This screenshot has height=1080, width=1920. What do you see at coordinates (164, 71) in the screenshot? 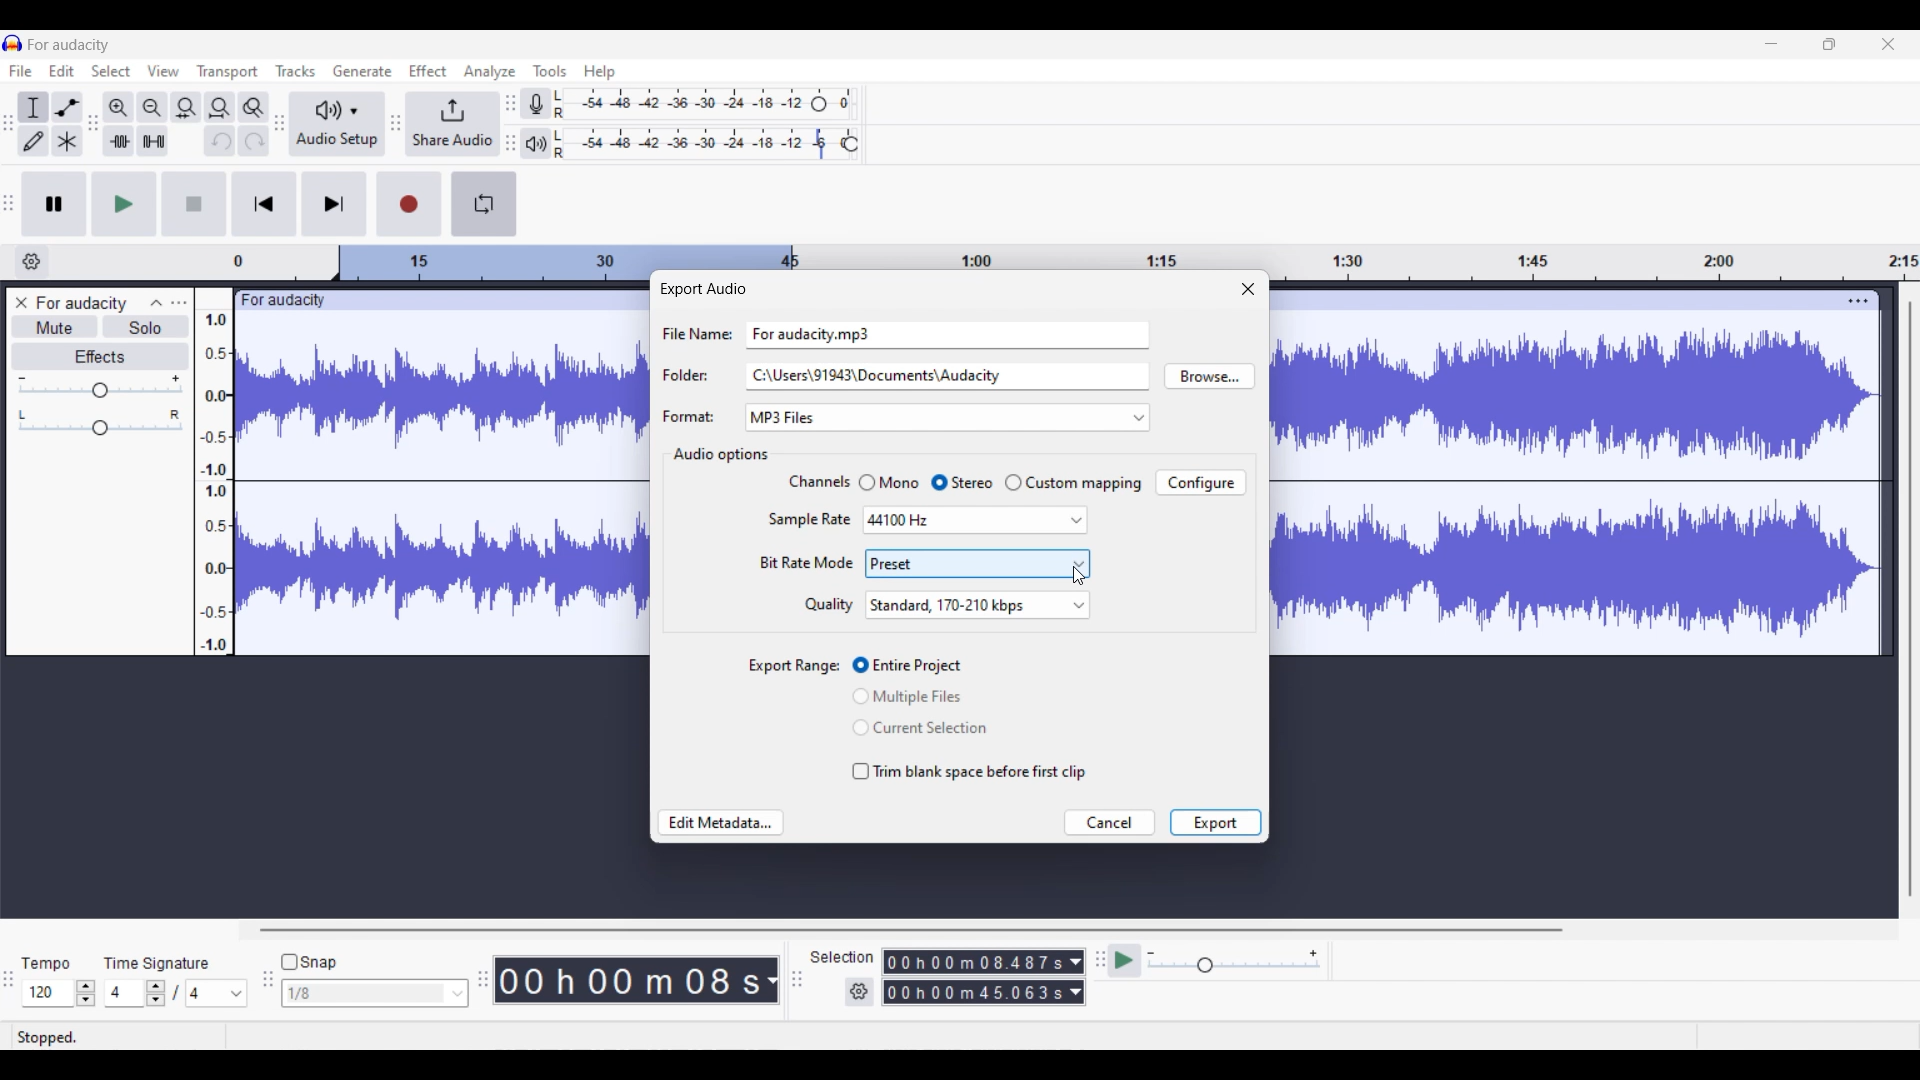
I see `View menu` at bounding box center [164, 71].